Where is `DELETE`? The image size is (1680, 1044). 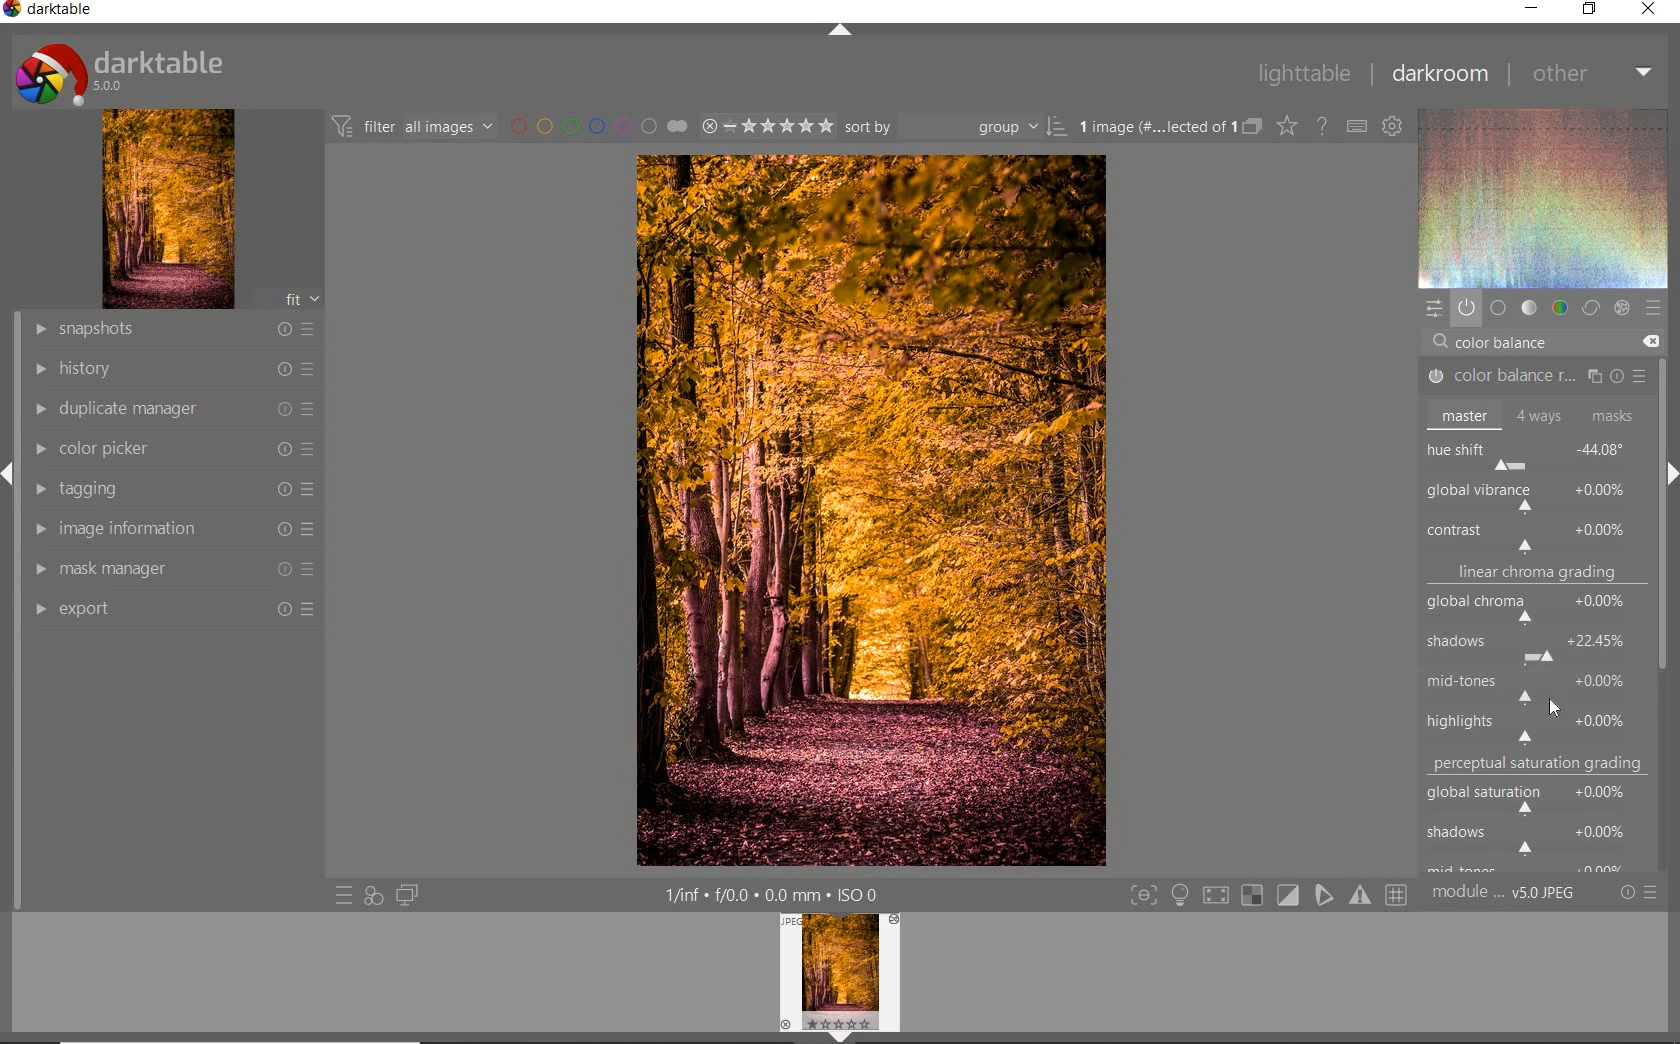 DELETE is located at coordinates (1650, 341).